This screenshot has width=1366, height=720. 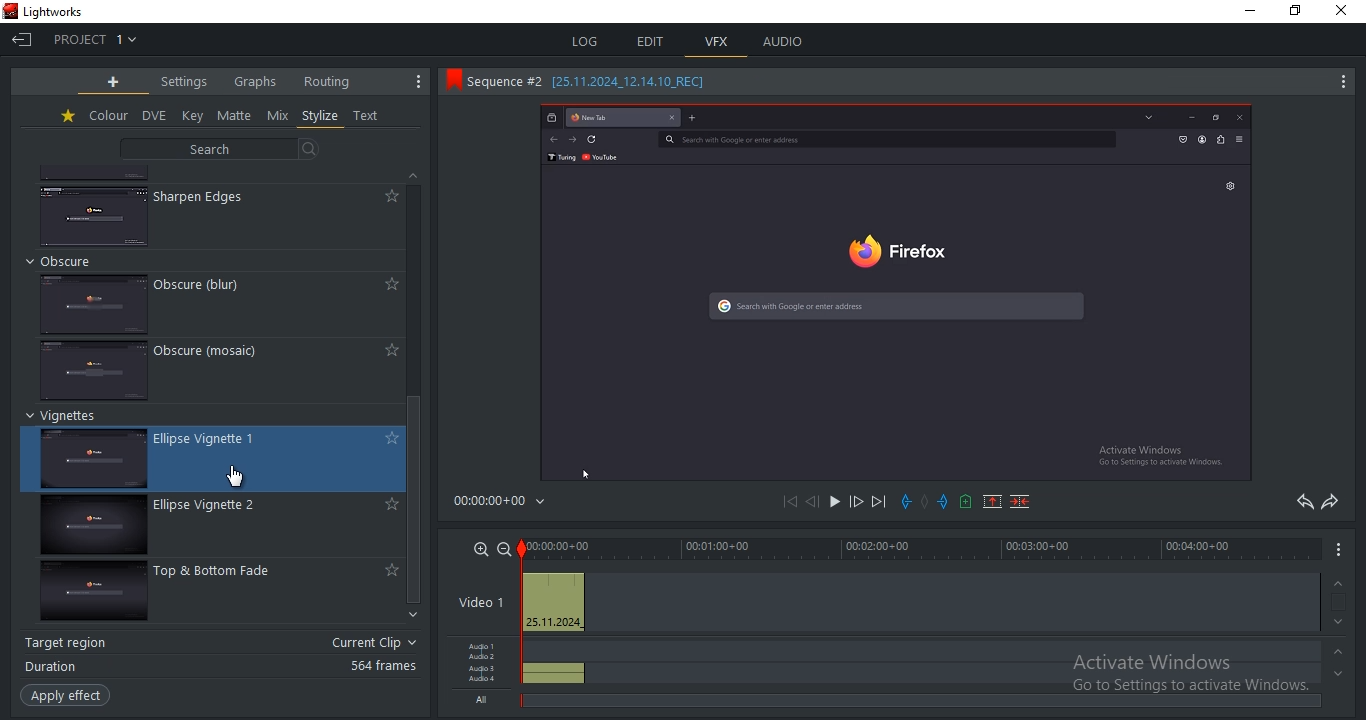 I want to click on Add to favorites, so click(x=387, y=349).